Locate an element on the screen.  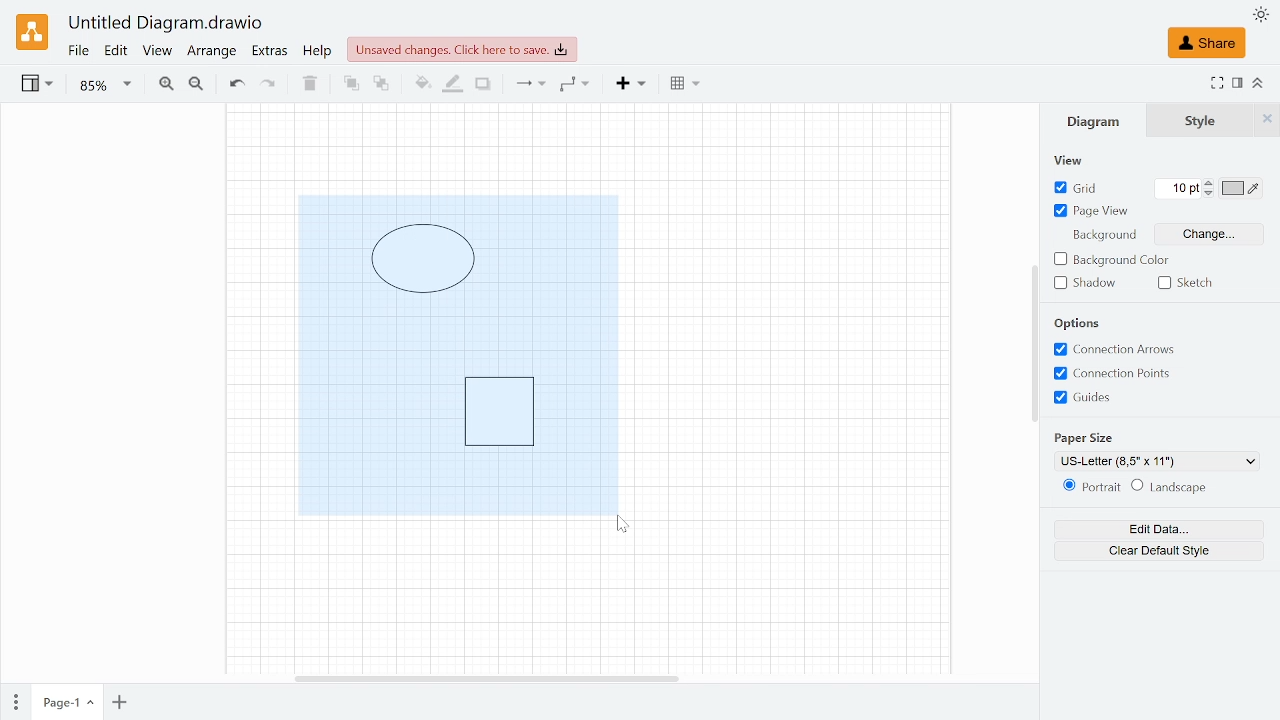
Delete is located at coordinates (307, 84).